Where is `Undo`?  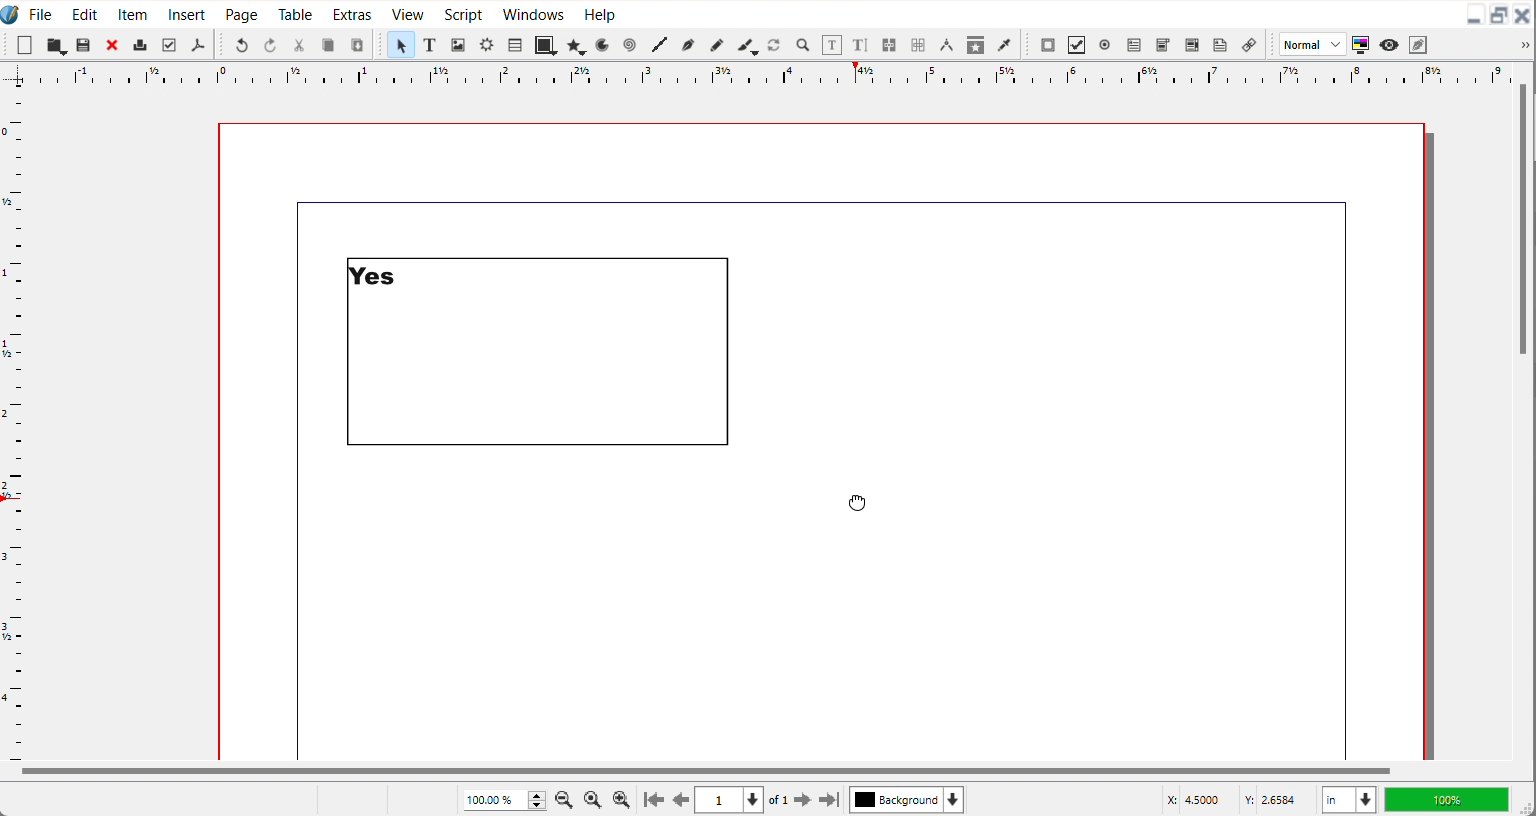 Undo is located at coordinates (241, 44).